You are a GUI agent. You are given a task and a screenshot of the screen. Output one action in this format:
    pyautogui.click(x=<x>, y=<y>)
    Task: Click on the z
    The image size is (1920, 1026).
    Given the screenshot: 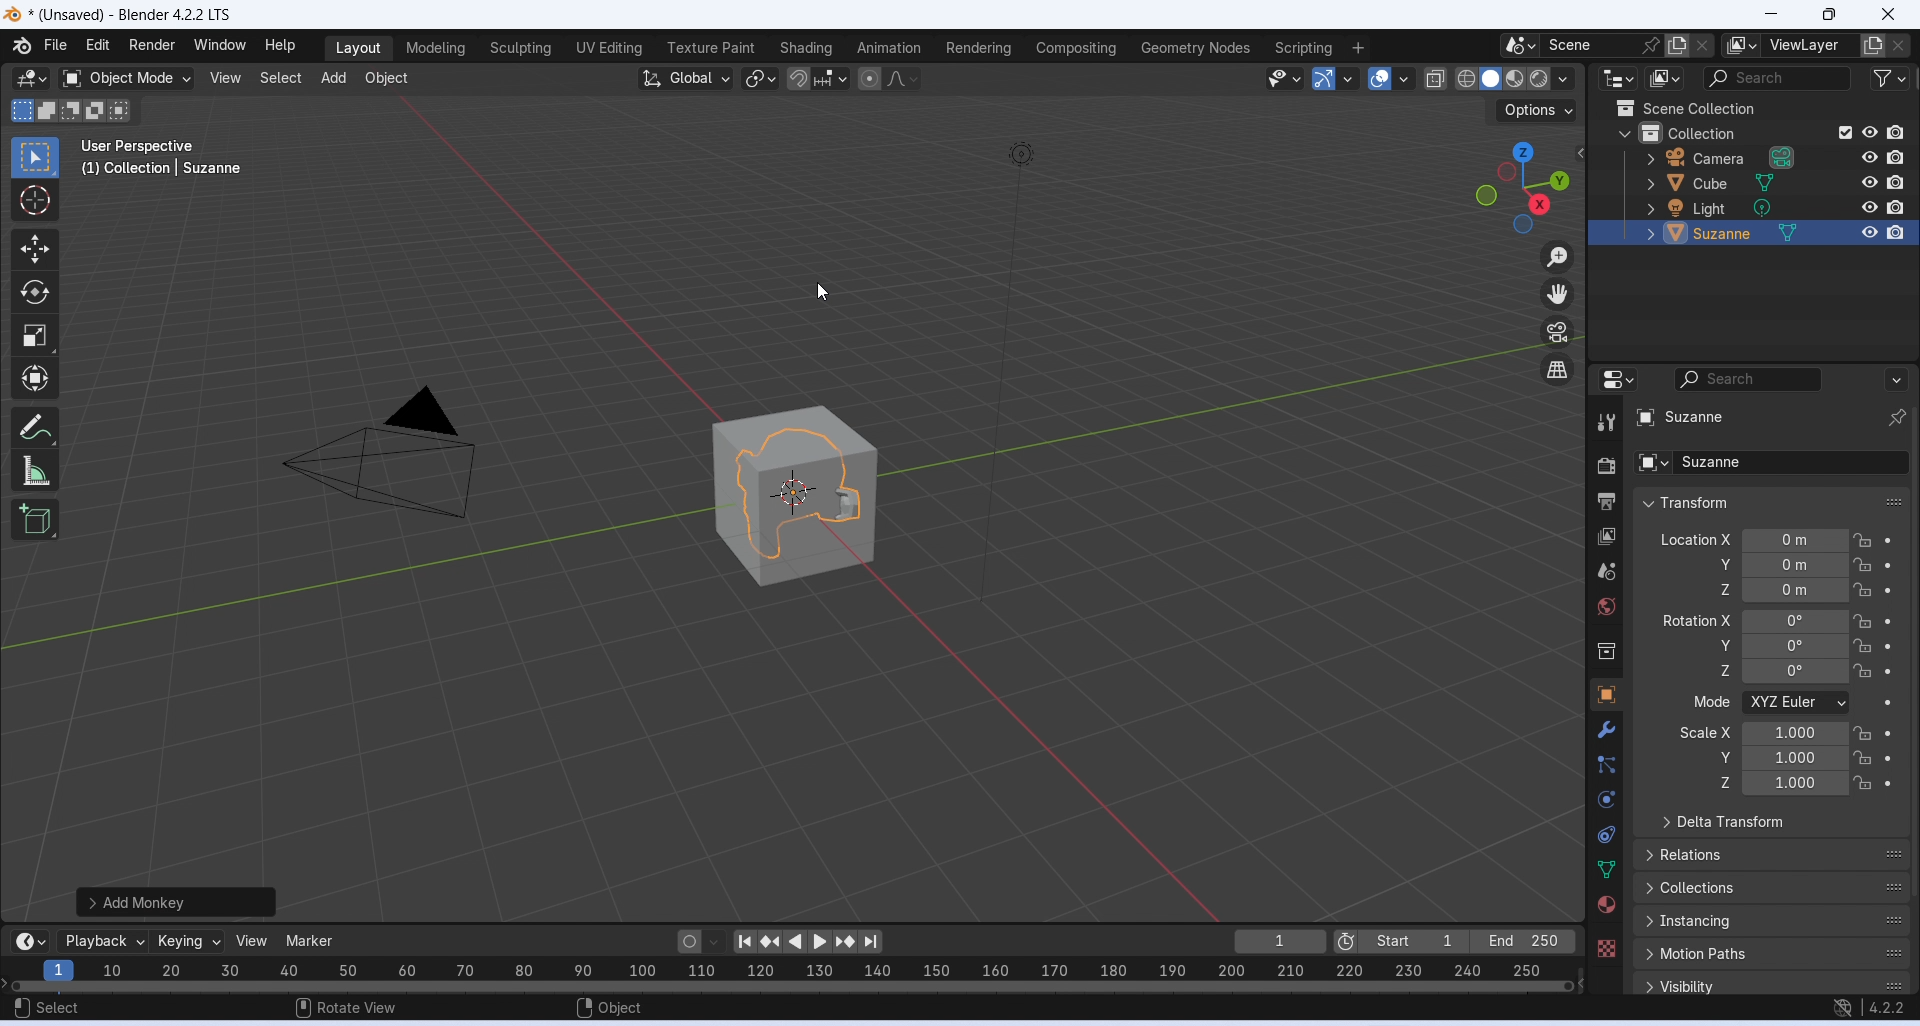 What is the action you would take?
    pyautogui.click(x=1719, y=589)
    